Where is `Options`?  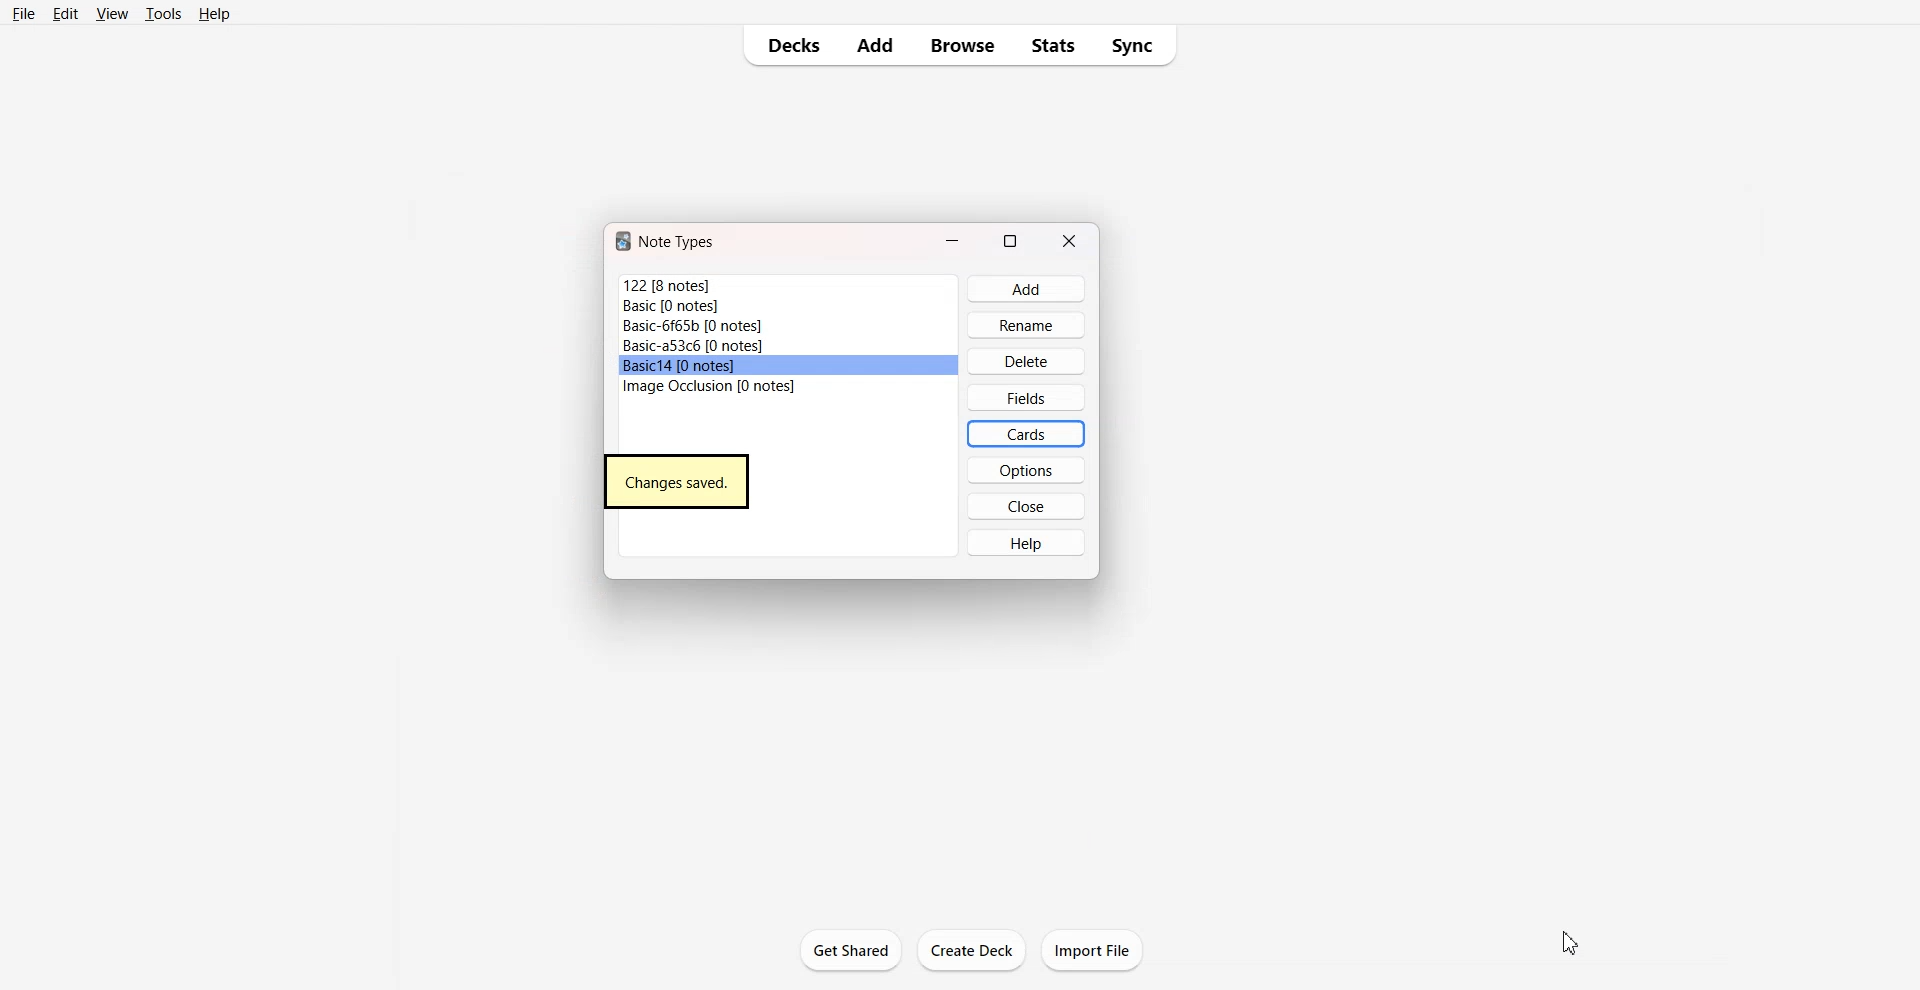 Options is located at coordinates (1024, 470).